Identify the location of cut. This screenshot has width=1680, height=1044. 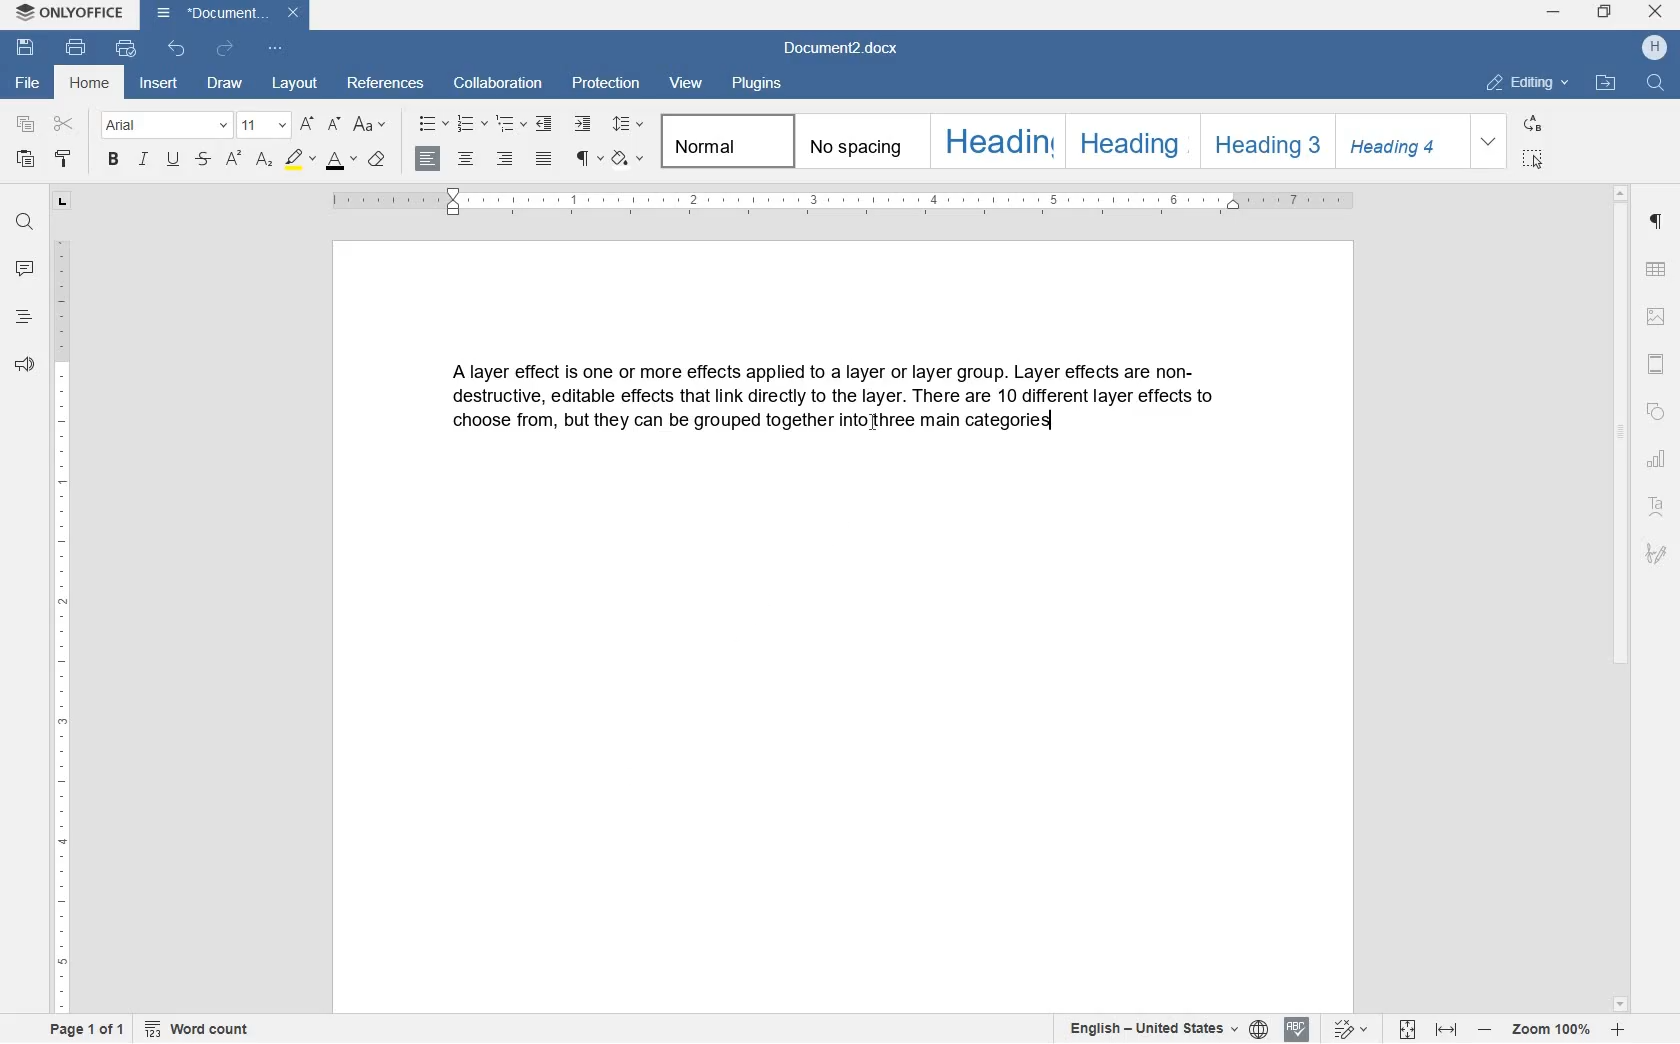
(66, 125).